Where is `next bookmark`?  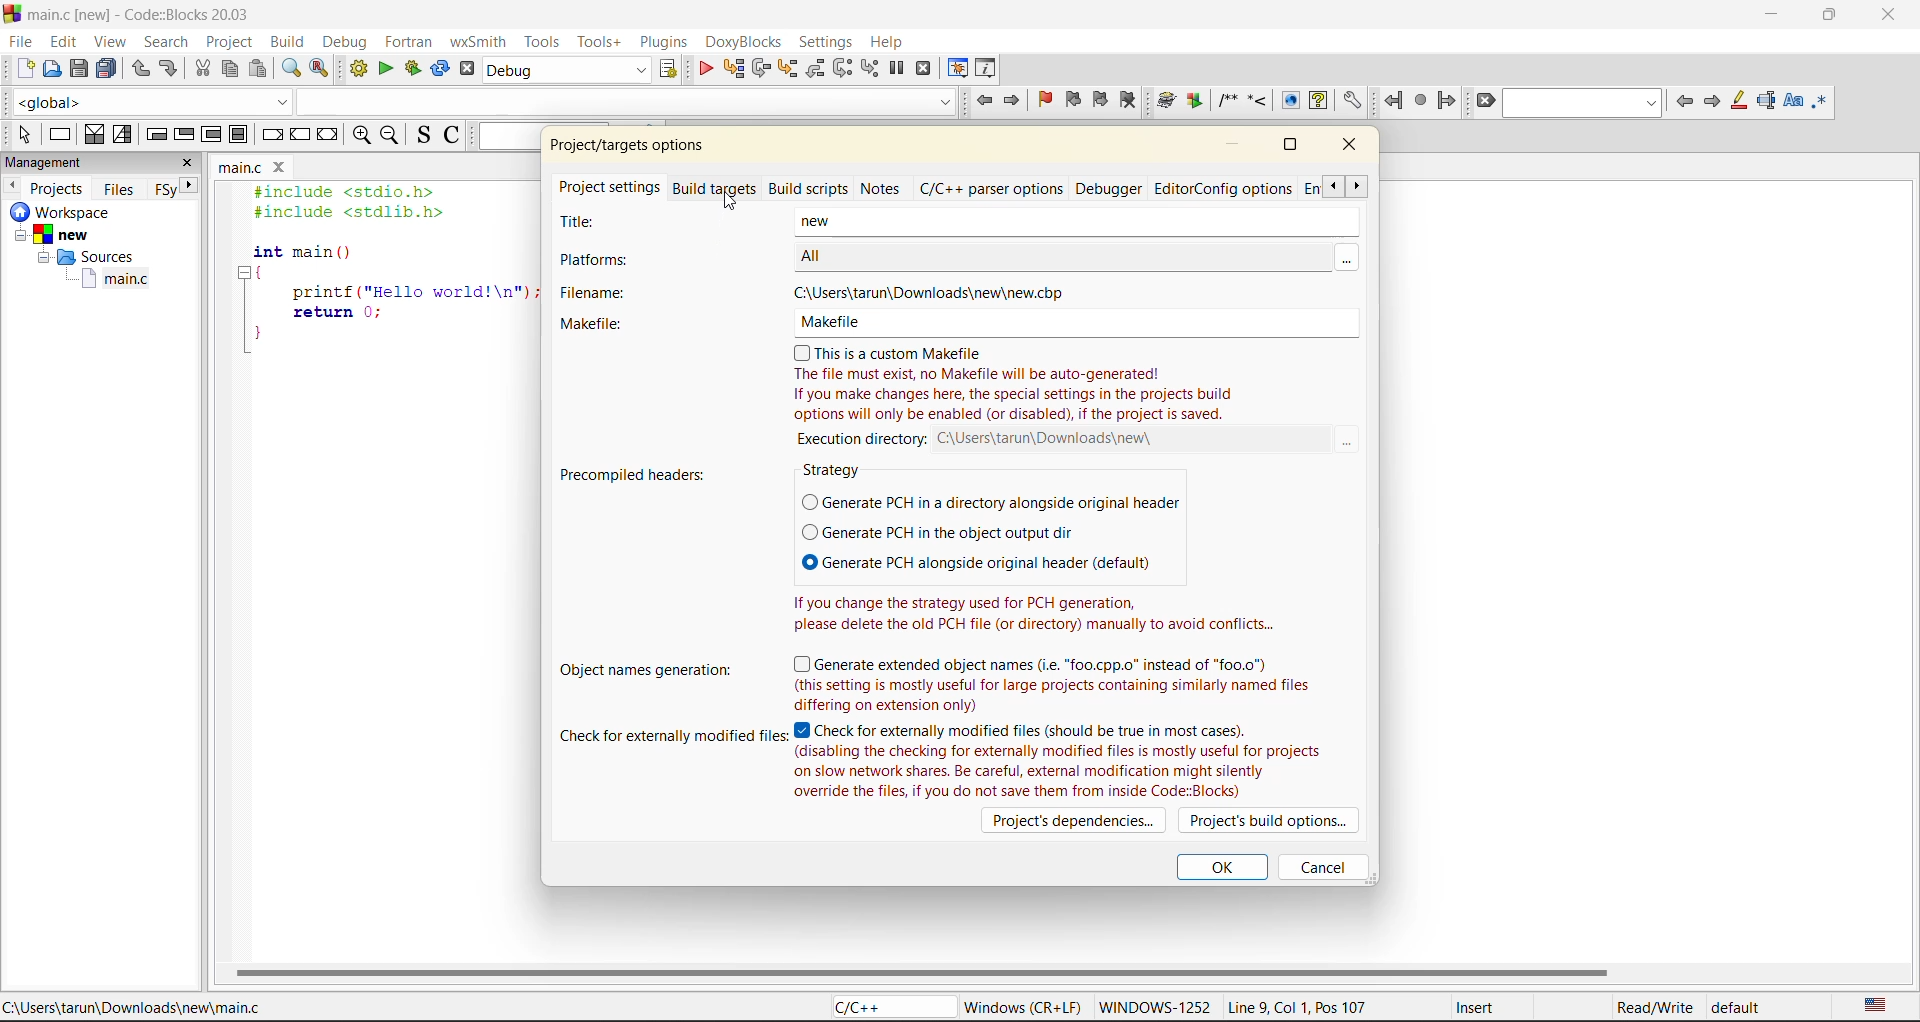 next bookmark is located at coordinates (1099, 98).